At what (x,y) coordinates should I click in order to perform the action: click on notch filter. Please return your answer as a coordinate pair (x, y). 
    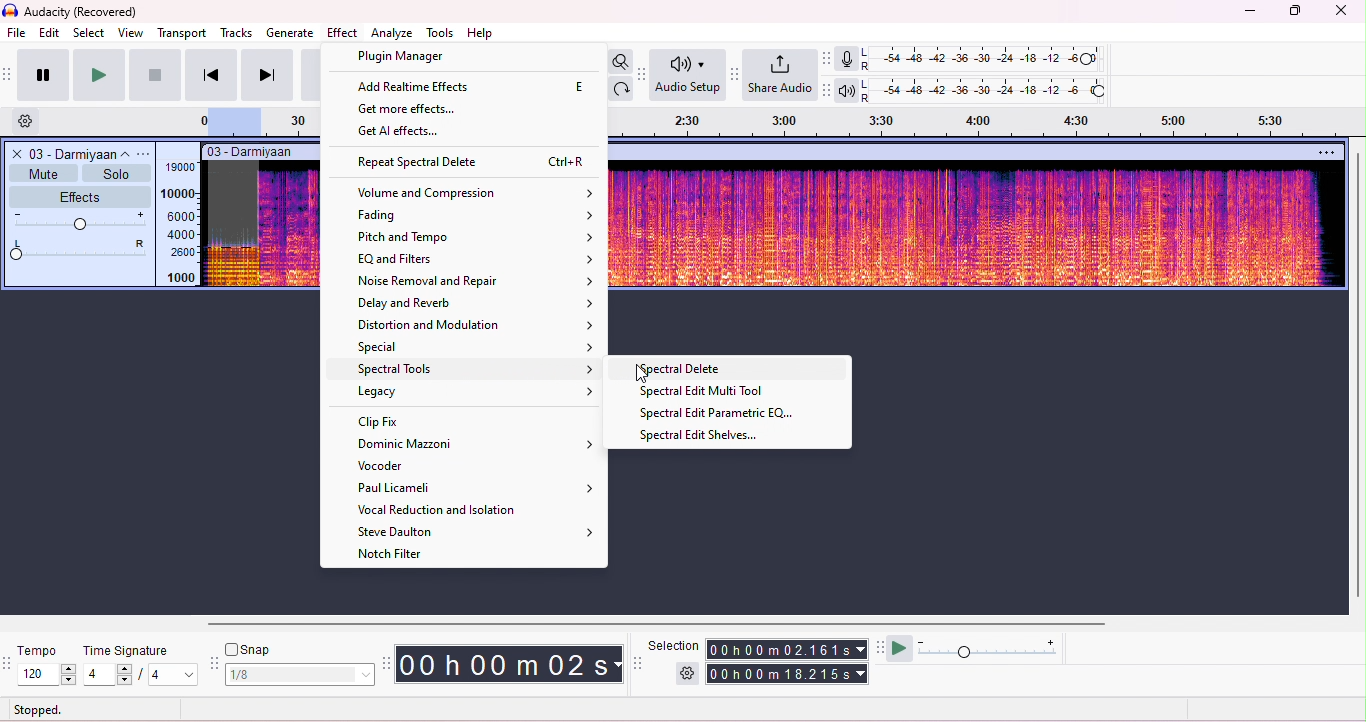
    Looking at the image, I should click on (391, 554).